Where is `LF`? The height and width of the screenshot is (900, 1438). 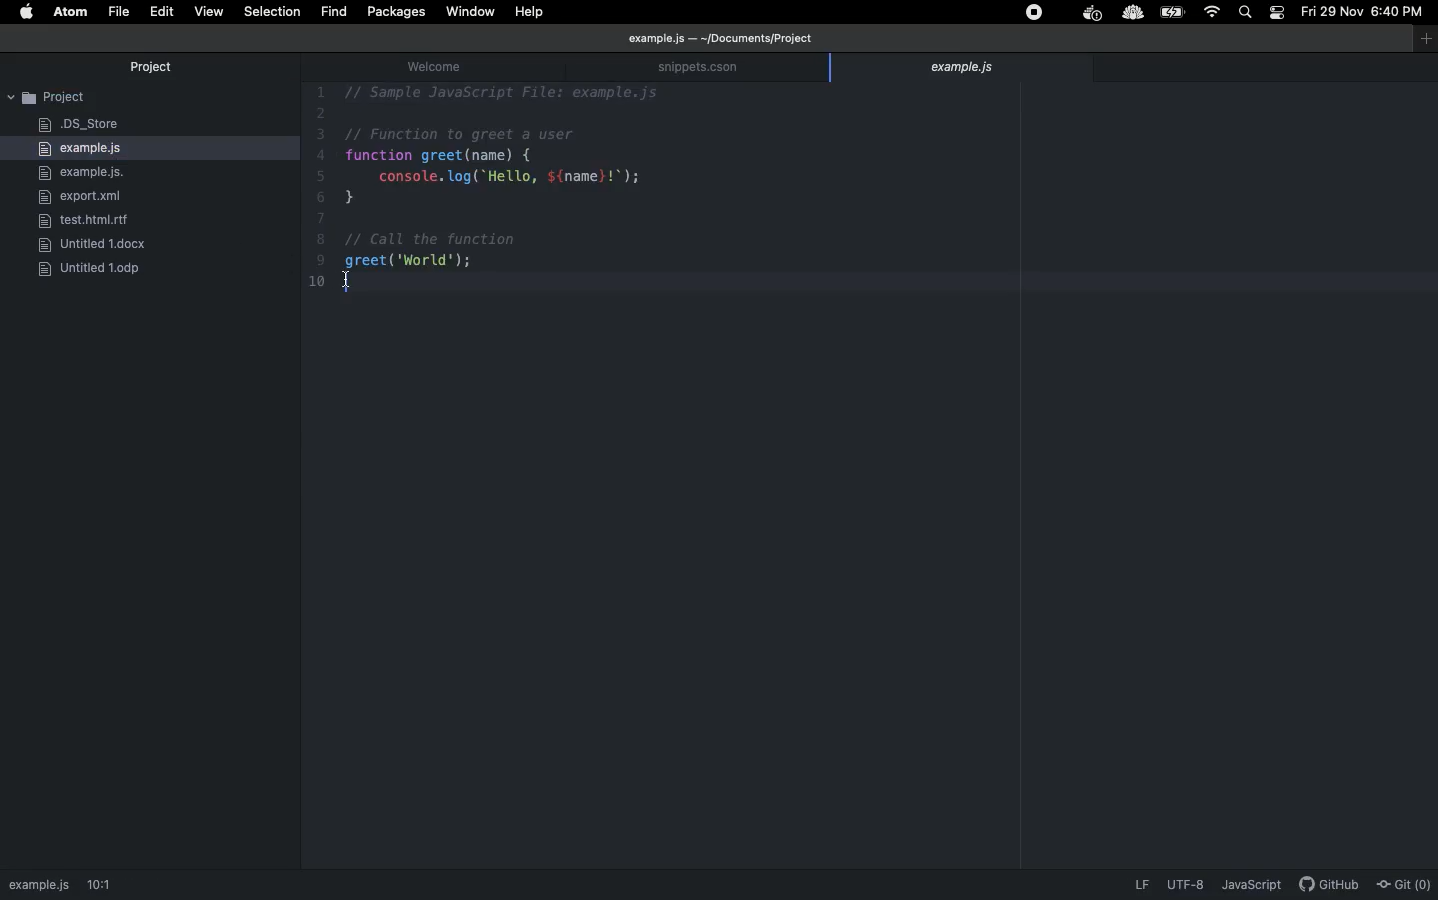 LF is located at coordinates (1140, 887).